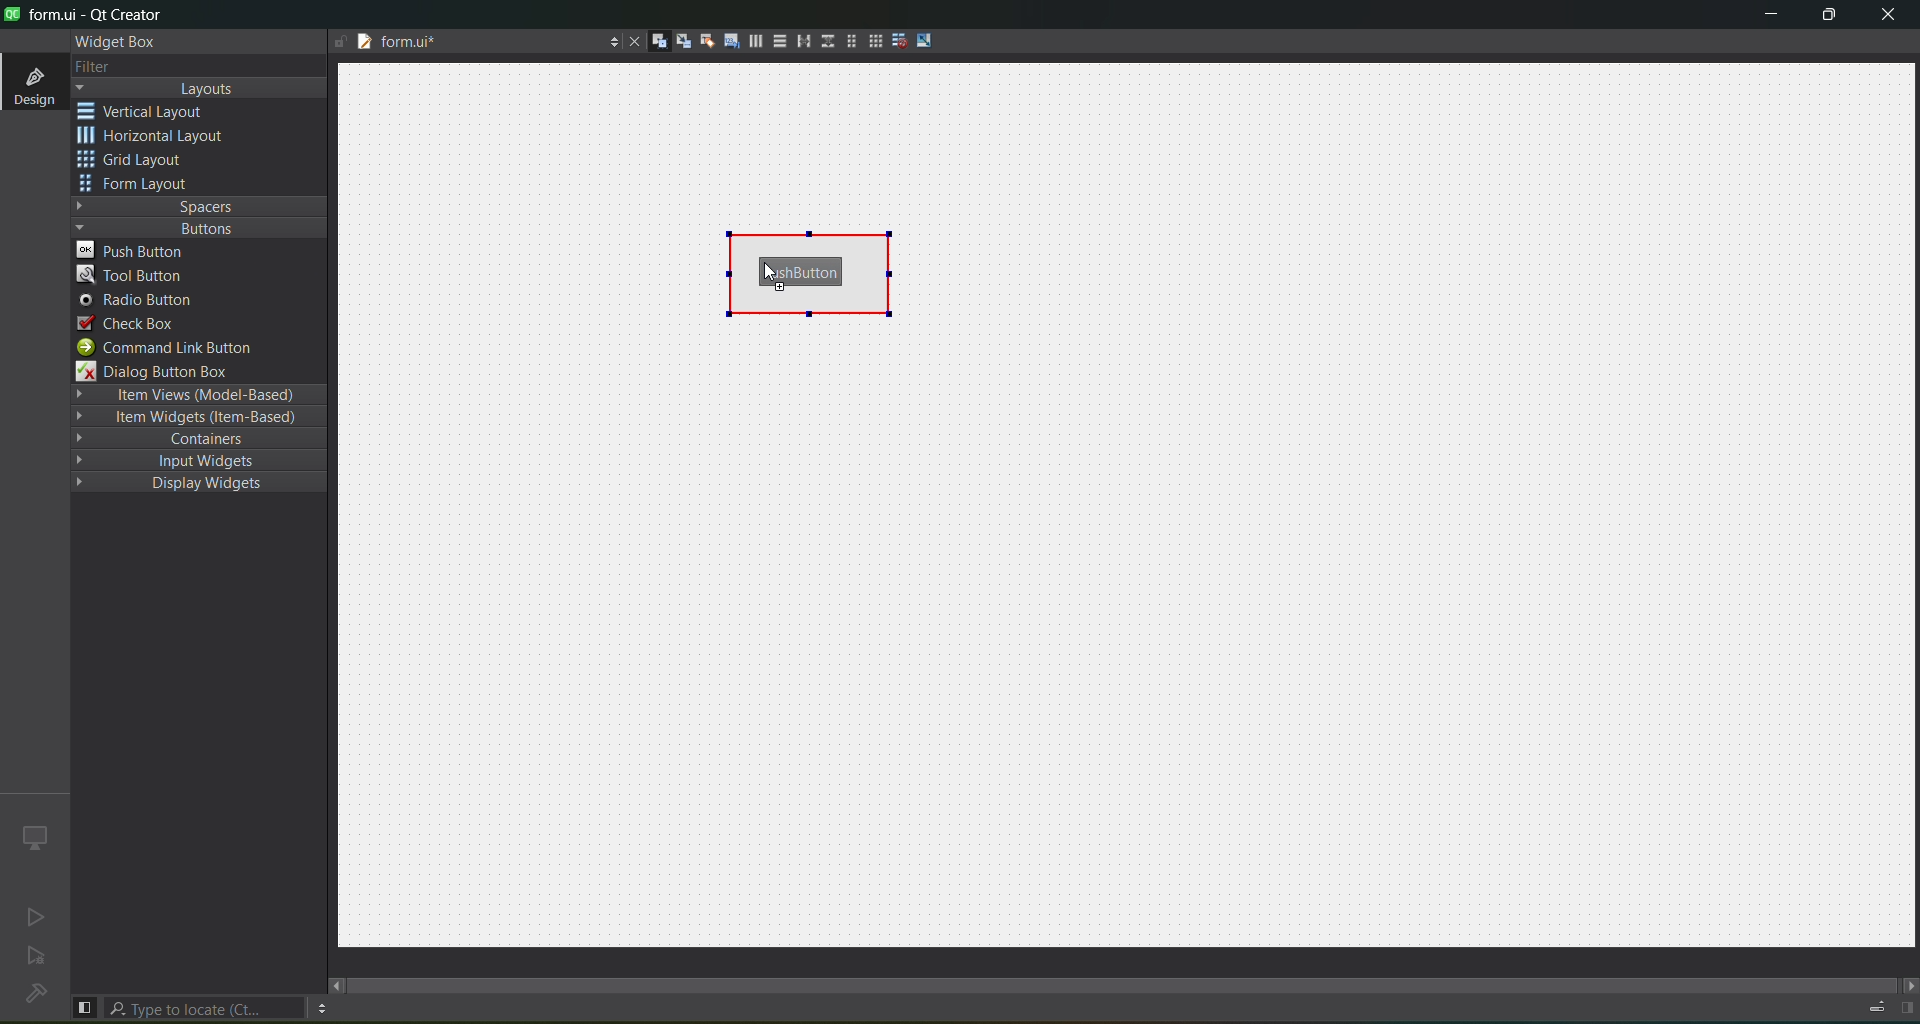 The image size is (1920, 1024). What do you see at coordinates (33, 836) in the screenshot?
I see `icon` at bounding box center [33, 836].